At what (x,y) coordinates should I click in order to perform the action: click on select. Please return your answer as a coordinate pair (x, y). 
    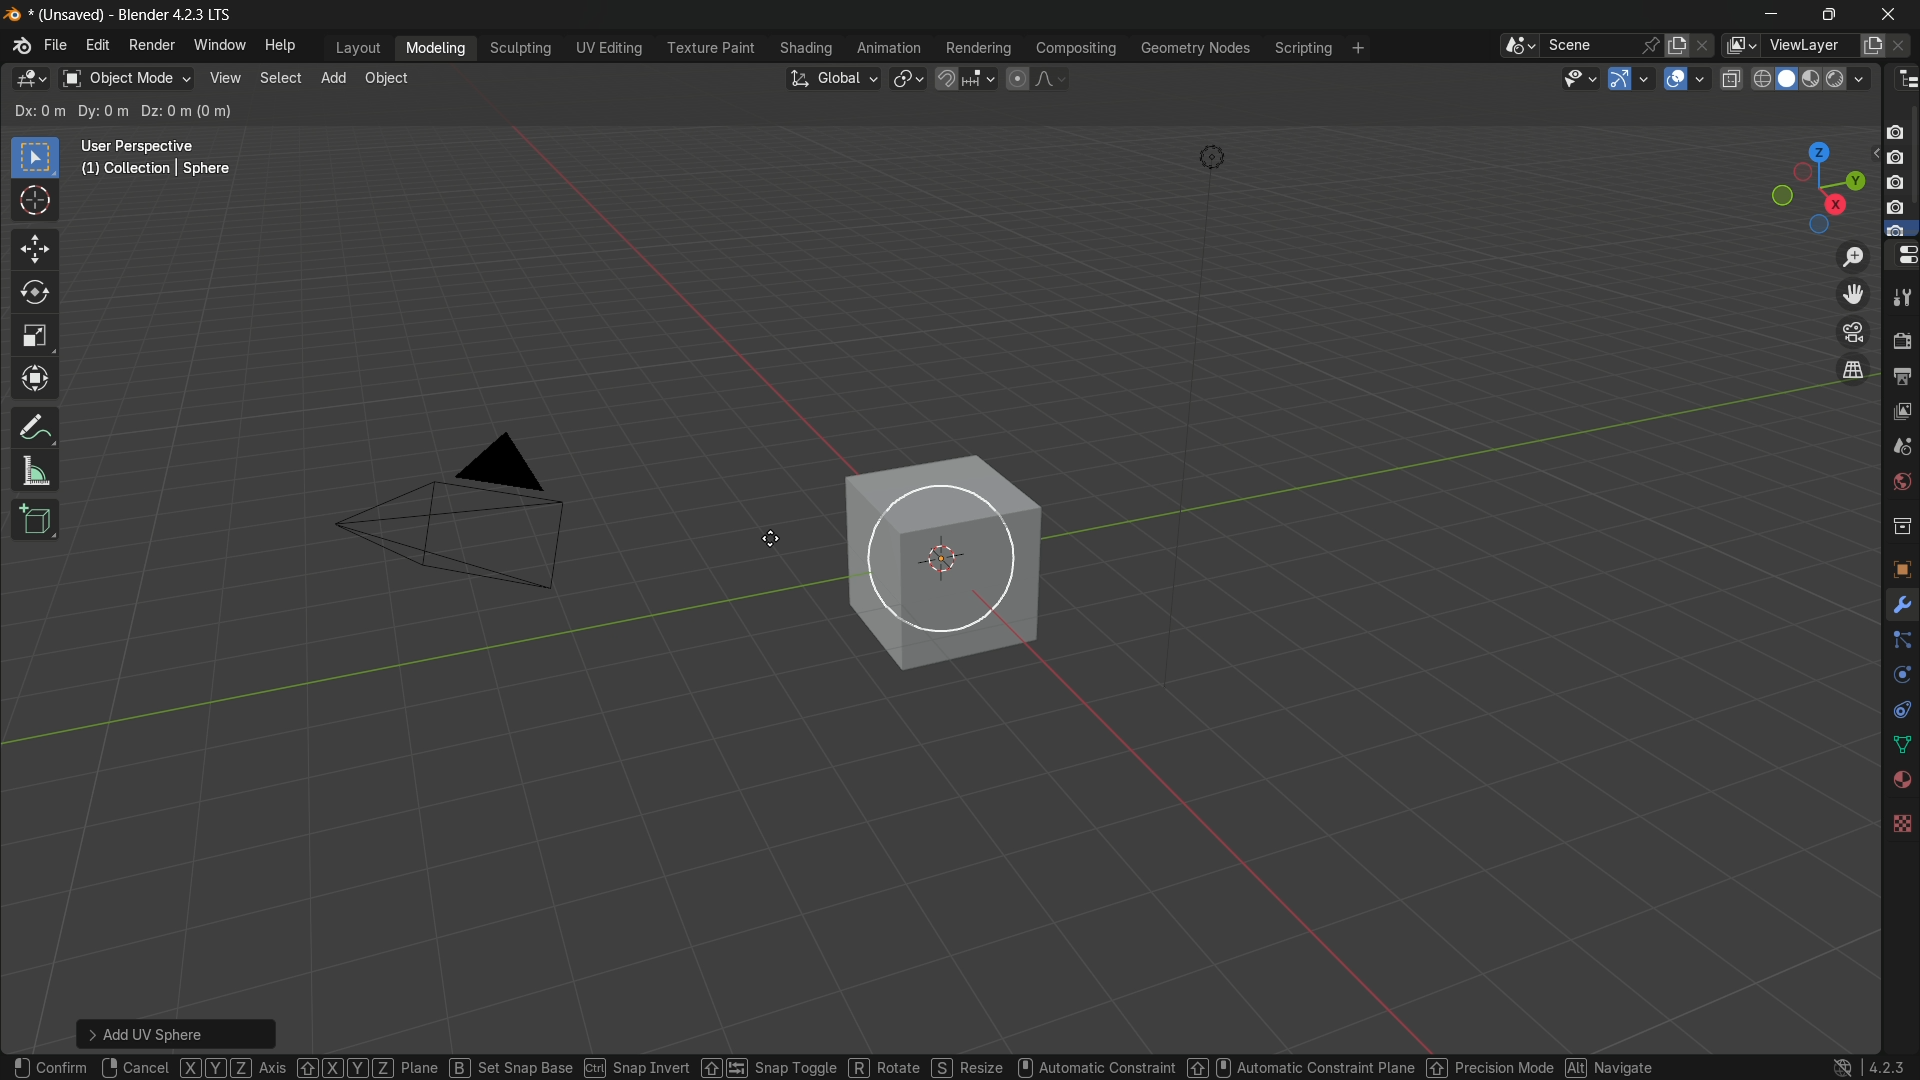
    Looking at the image, I should click on (279, 76).